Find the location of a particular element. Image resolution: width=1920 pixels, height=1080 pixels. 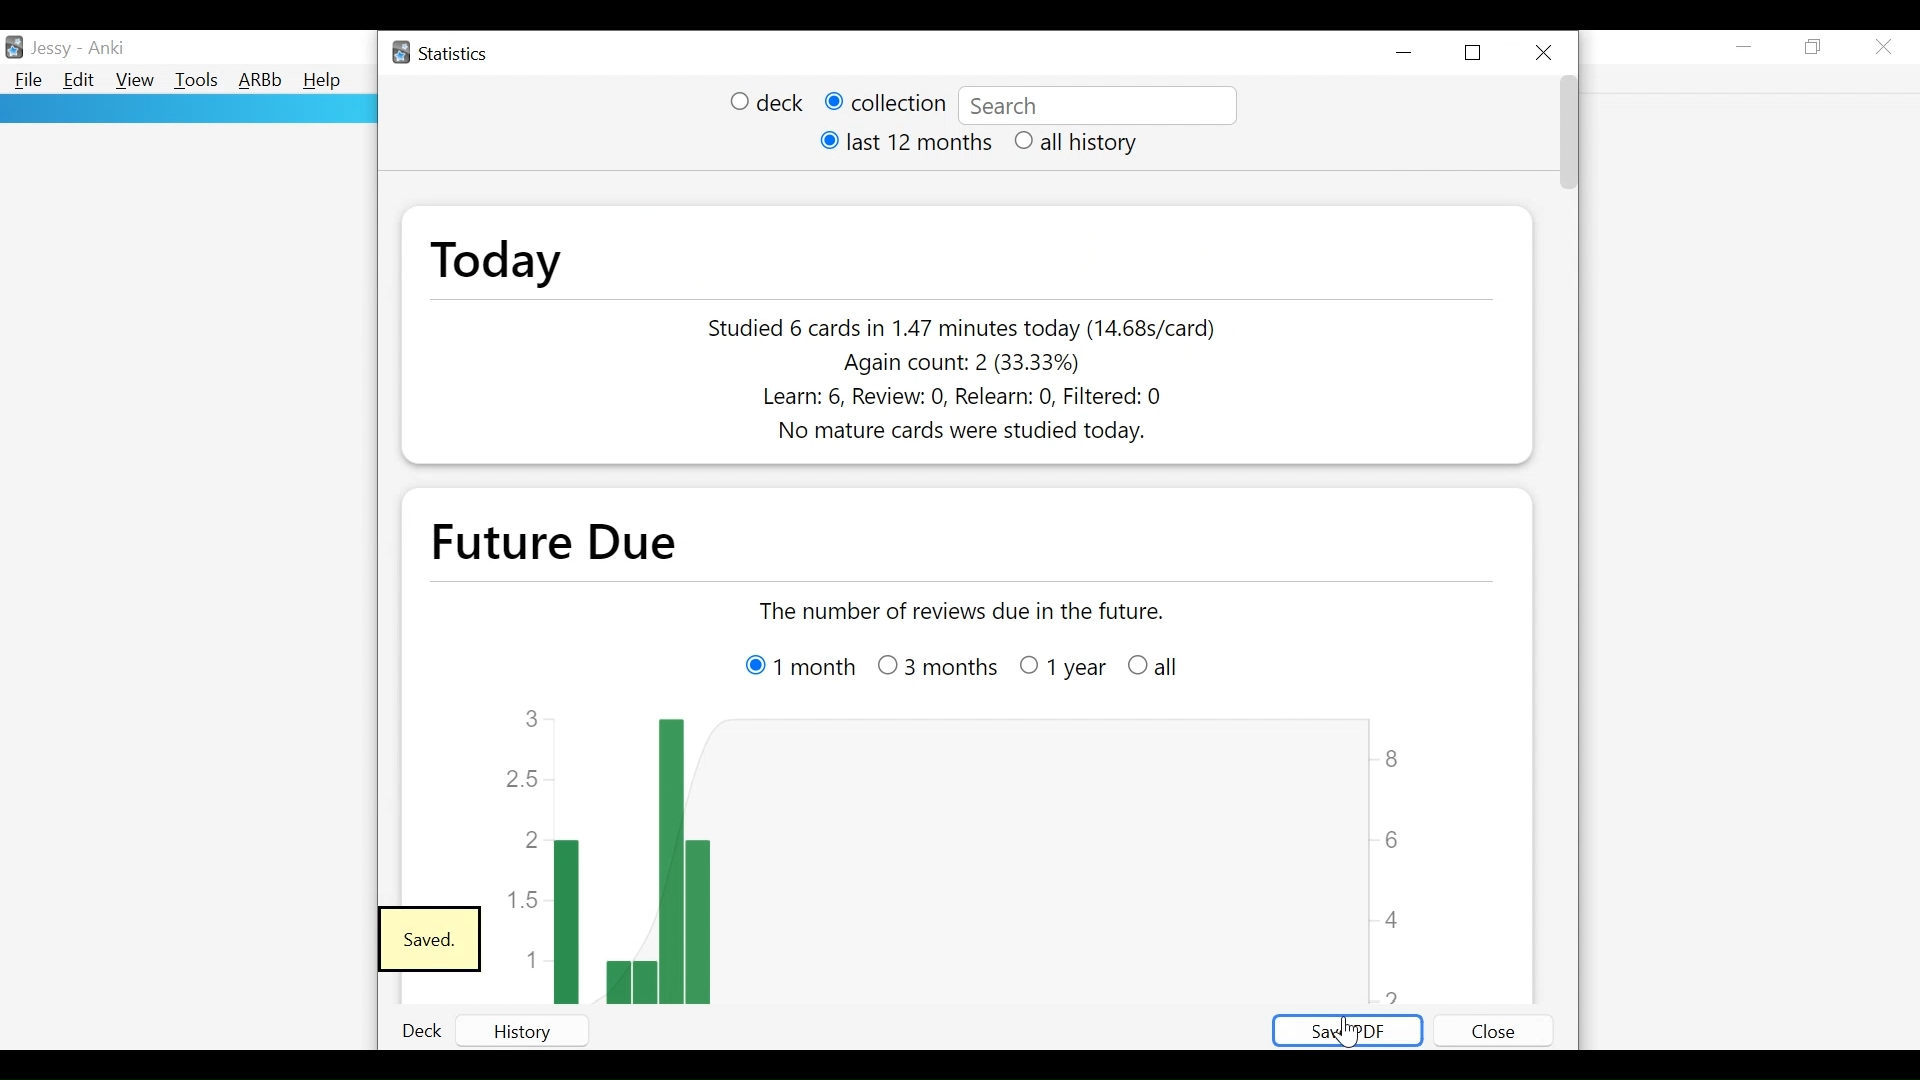

Anki Desktop Icon is located at coordinates (16, 46).